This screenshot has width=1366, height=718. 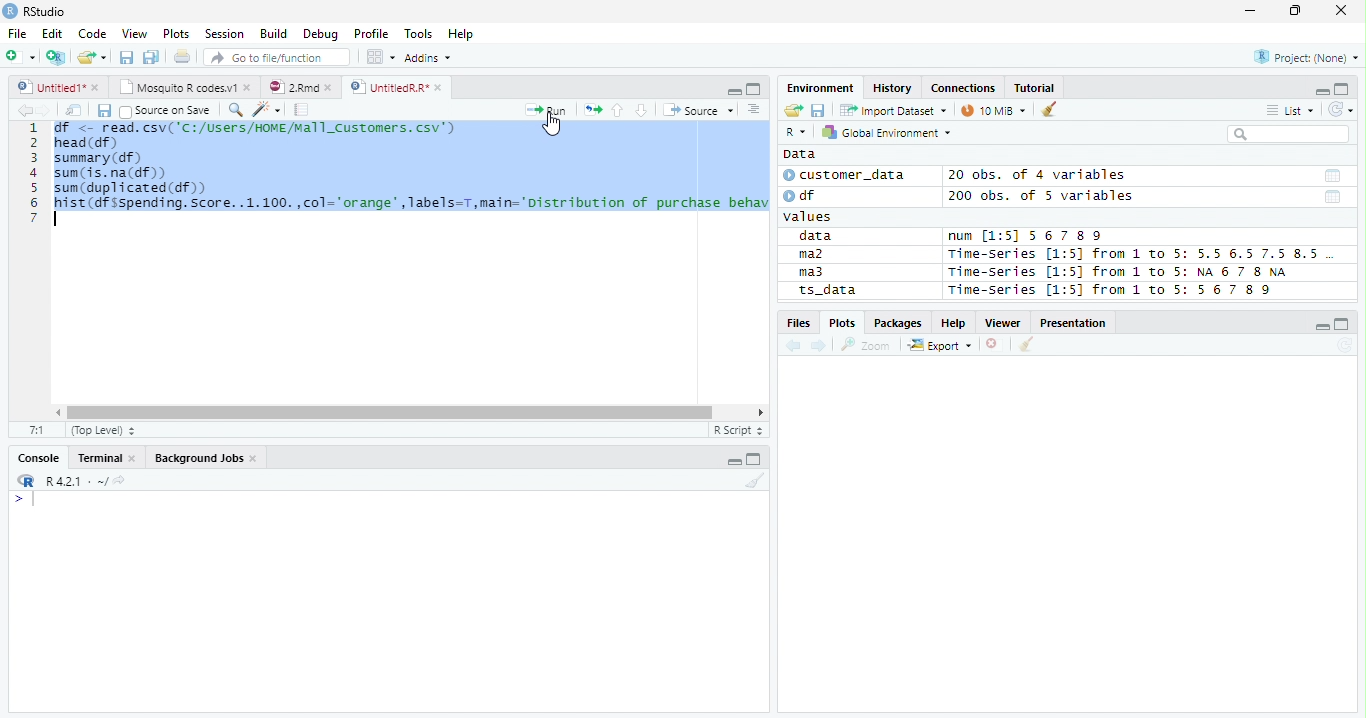 What do you see at coordinates (1323, 328) in the screenshot?
I see `Minimize` at bounding box center [1323, 328].